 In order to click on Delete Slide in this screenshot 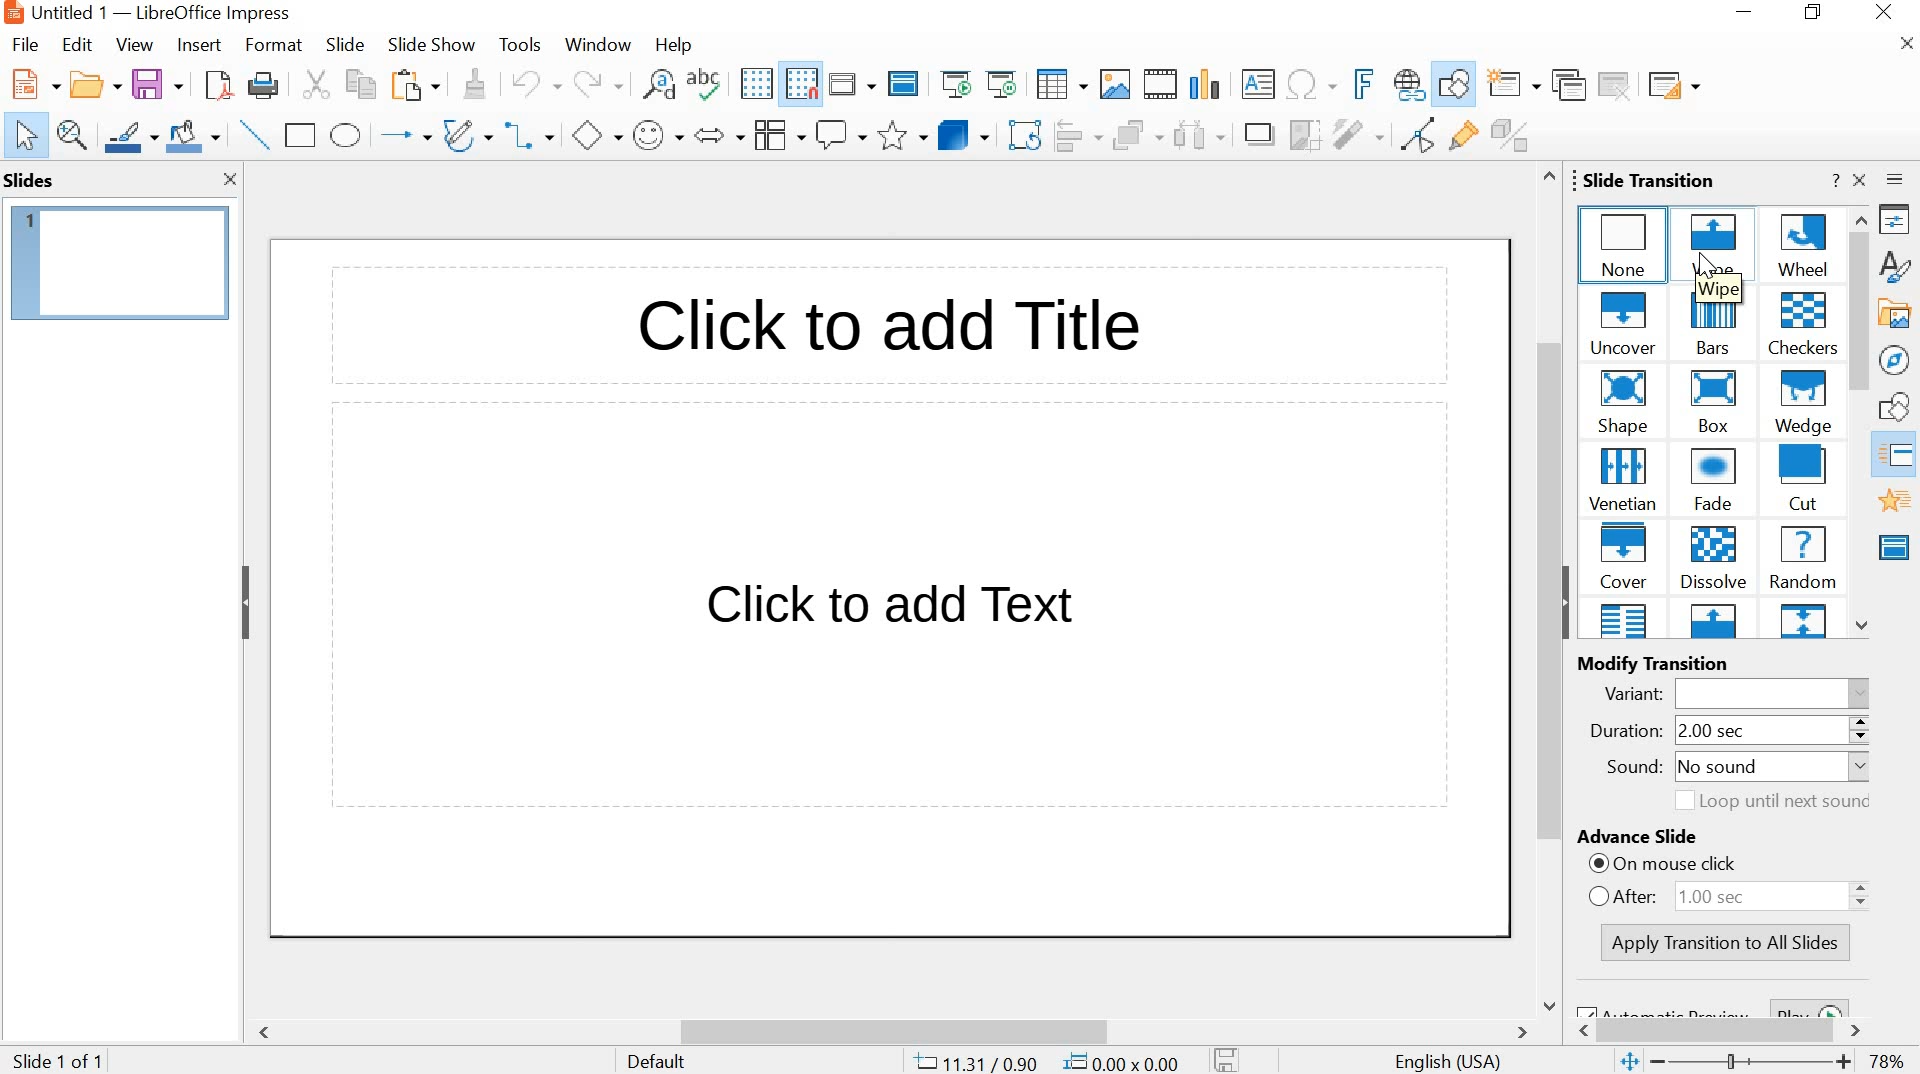, I will do `click(1618, 84)`.